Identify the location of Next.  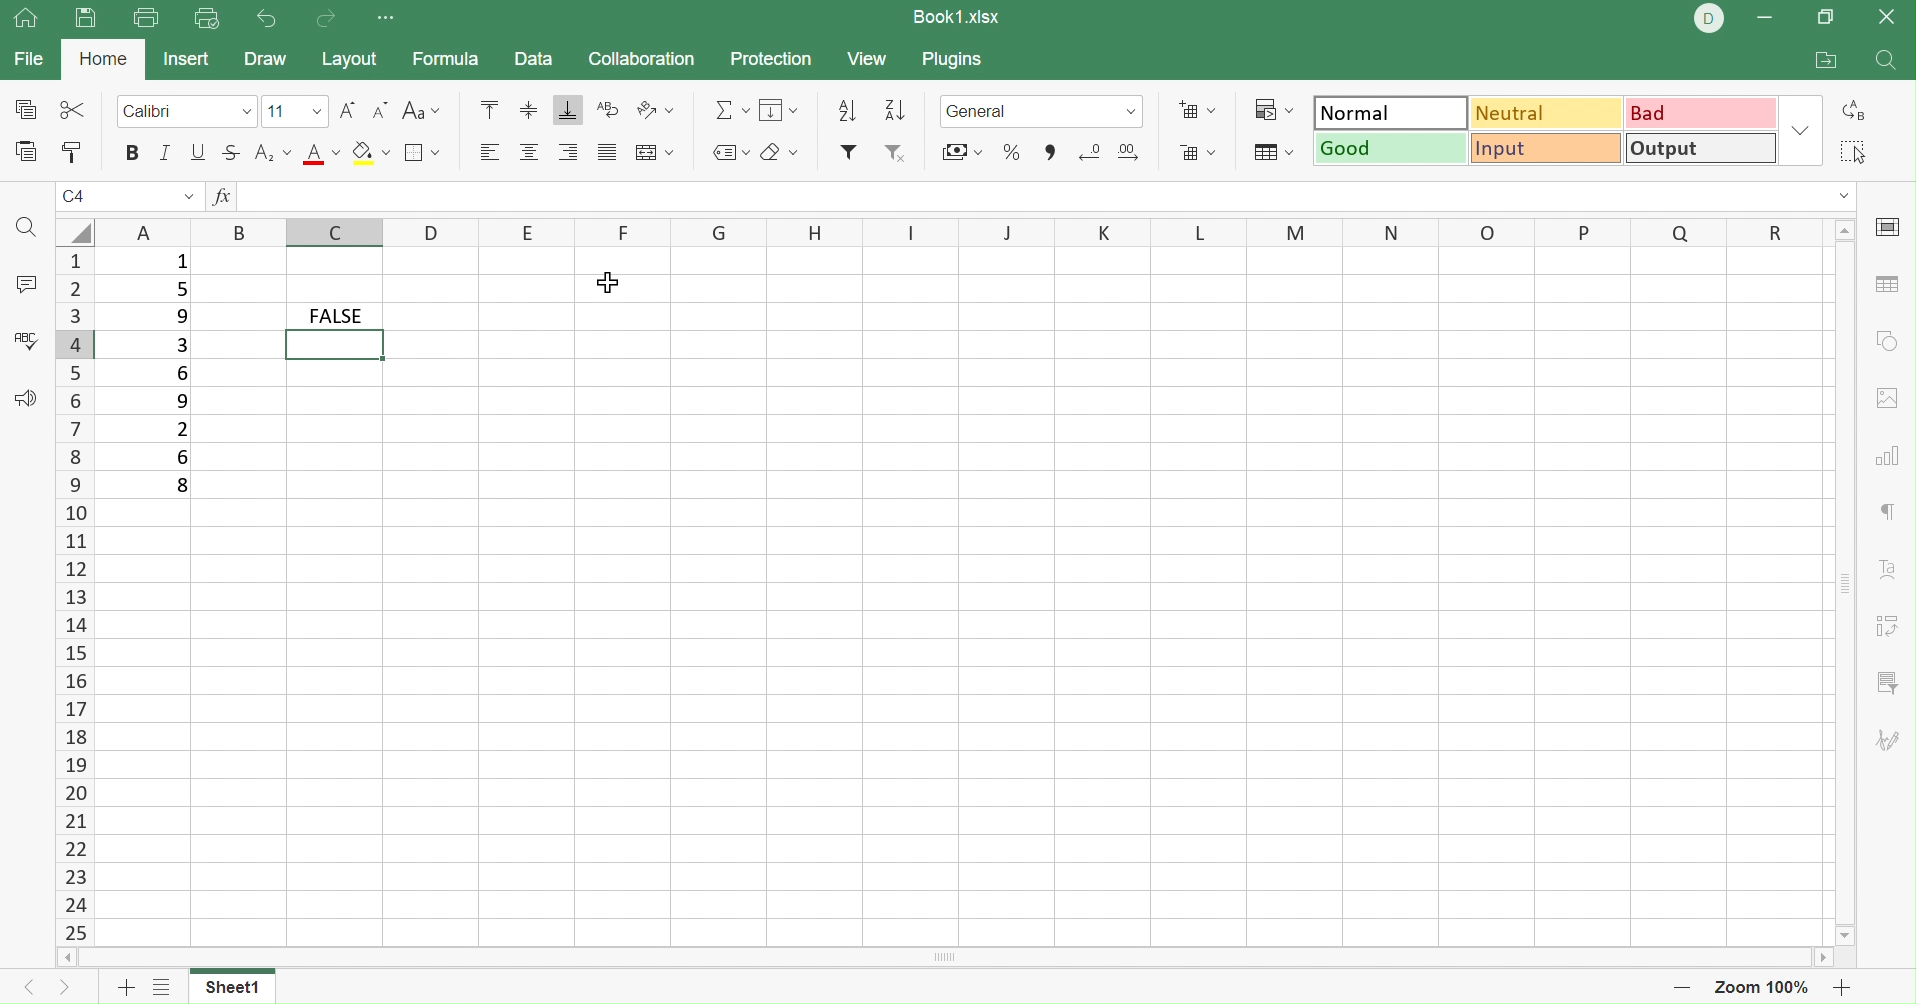
(62, 990).